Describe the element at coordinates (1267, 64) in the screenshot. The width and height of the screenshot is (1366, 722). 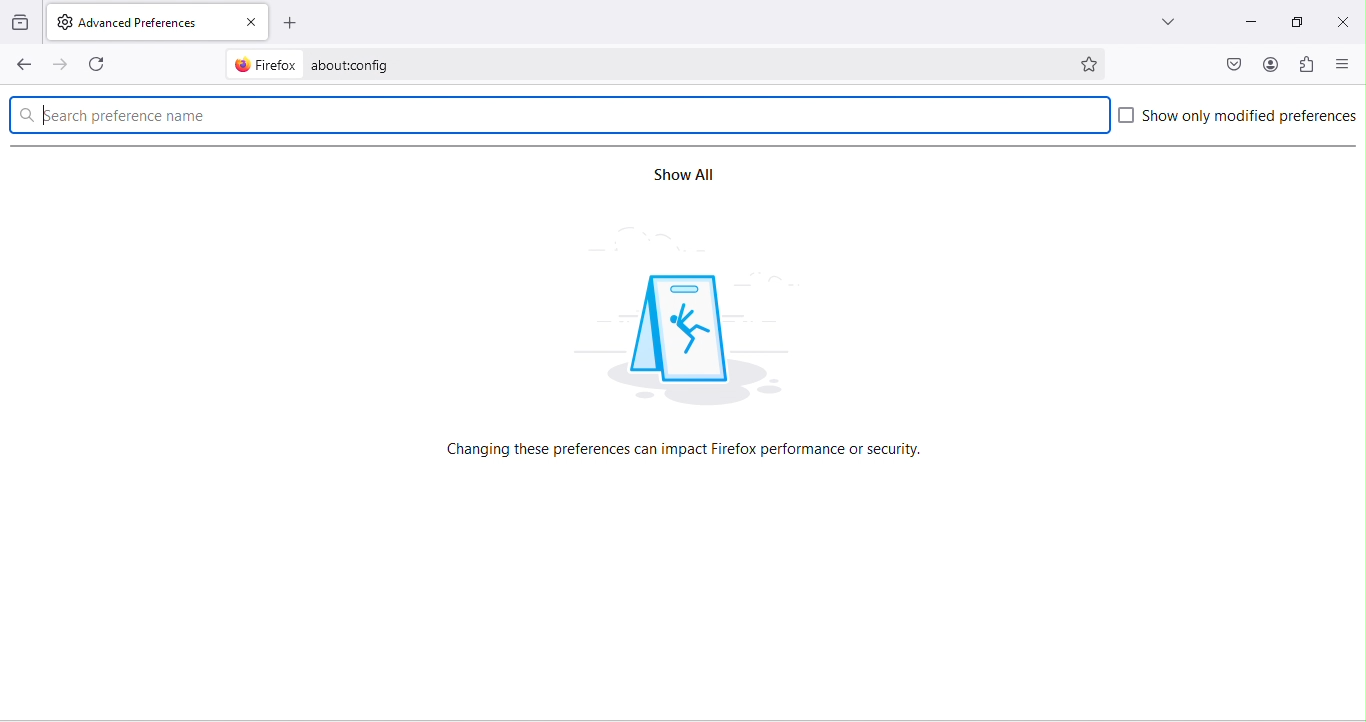
I see `account` at that location.